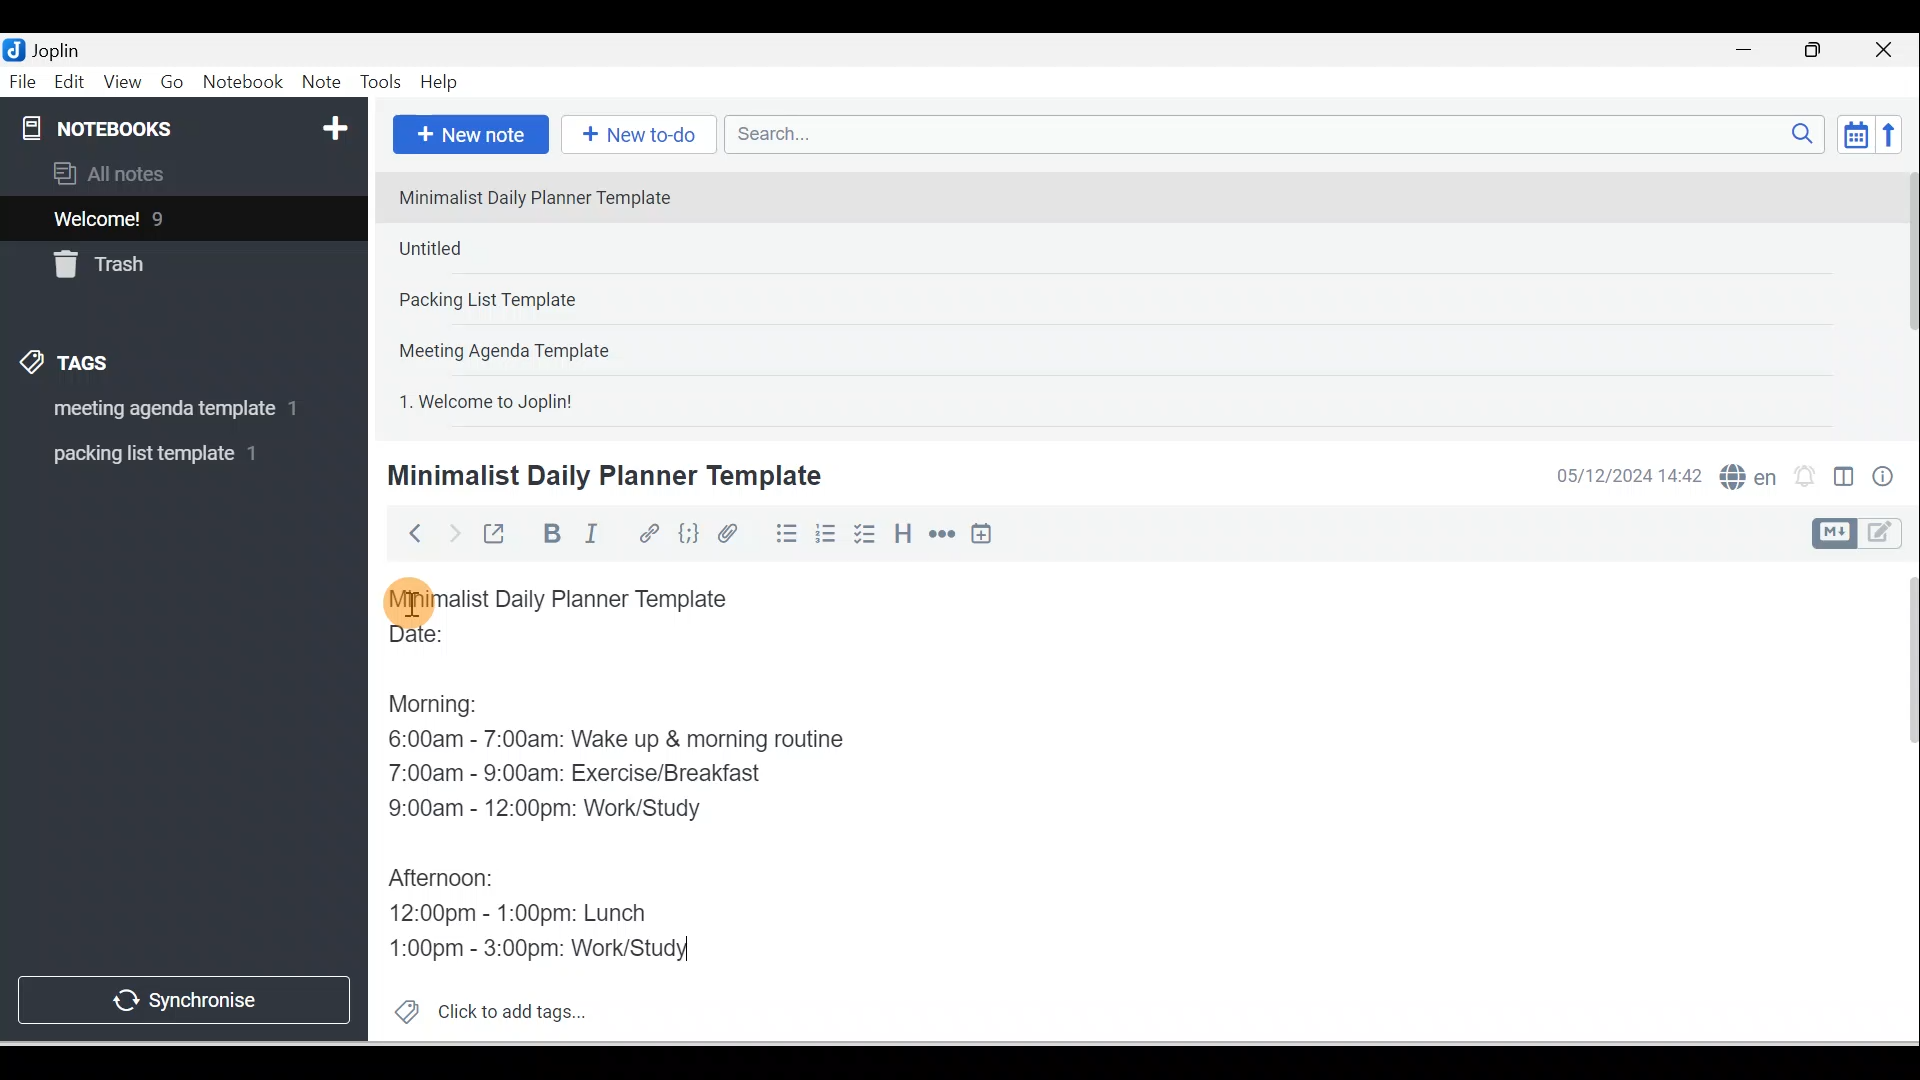 This screenshot has width=1920, height=1080. Describe the element at coordinates (601, 476) in the screenshot. I see `Minimalist Daily Planner Template` at that location.